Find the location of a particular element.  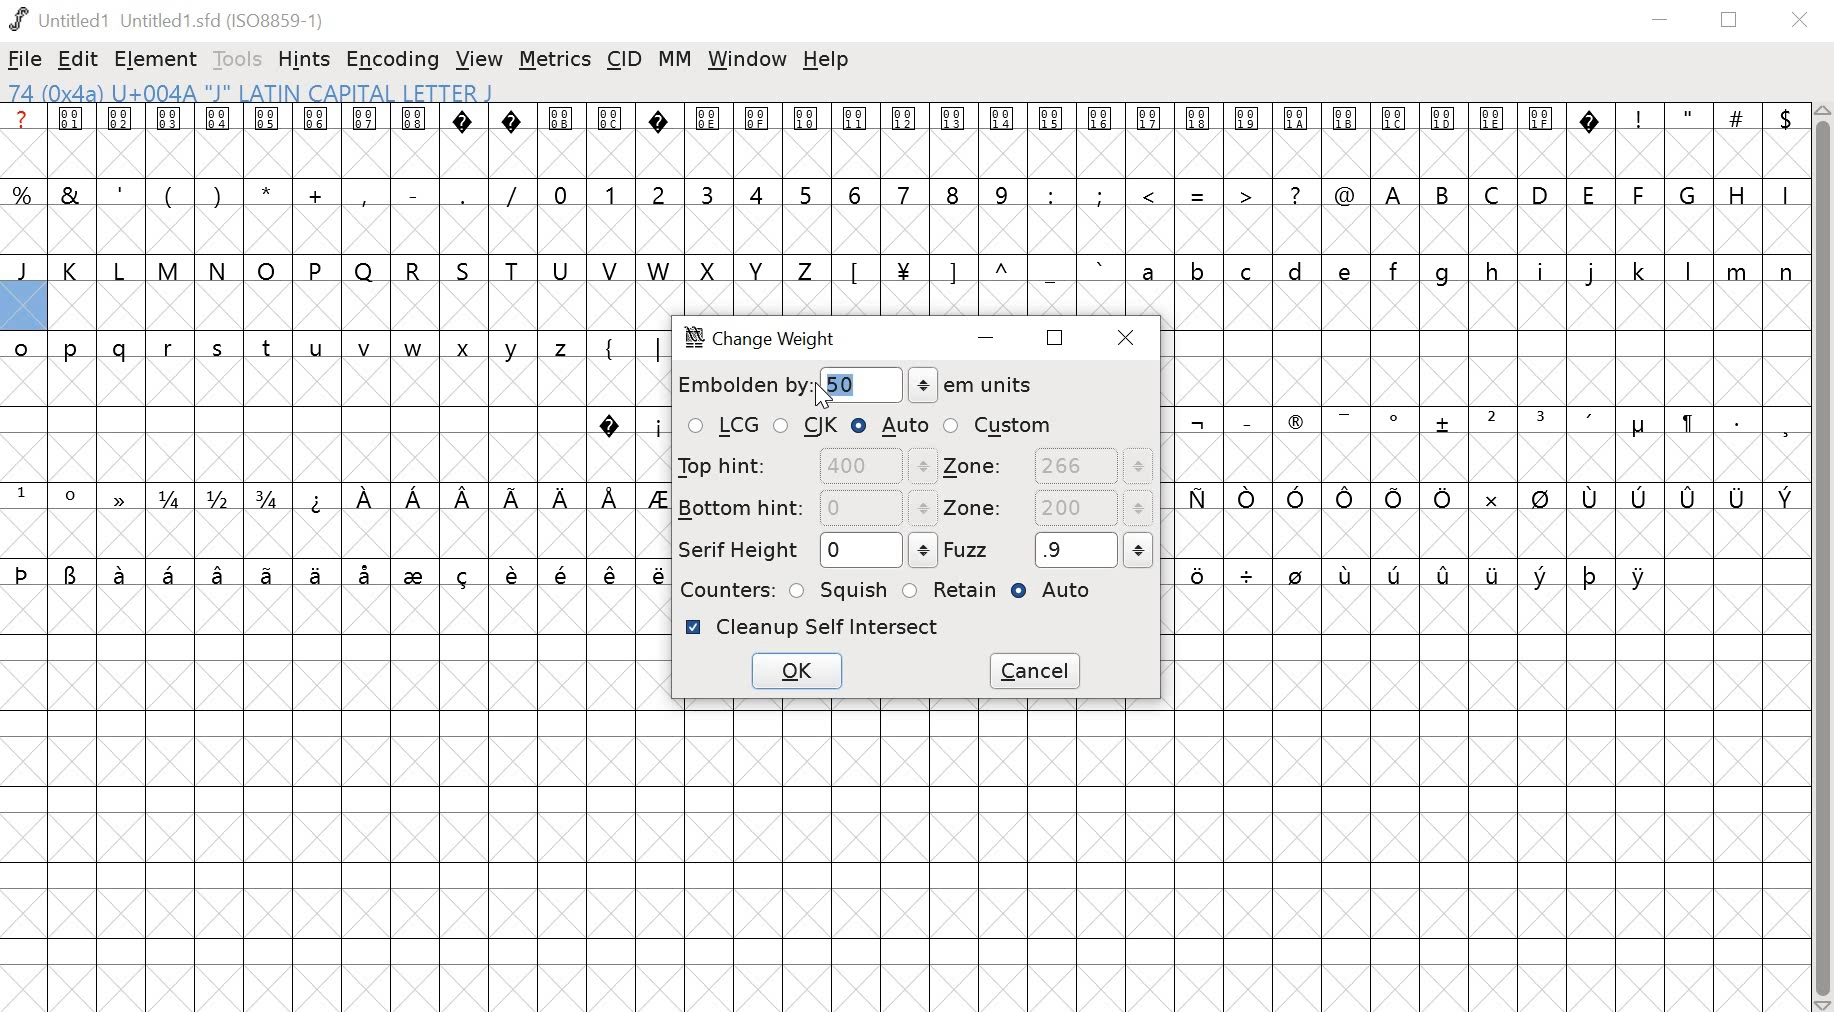

MM is located at coordinates (677, 59).